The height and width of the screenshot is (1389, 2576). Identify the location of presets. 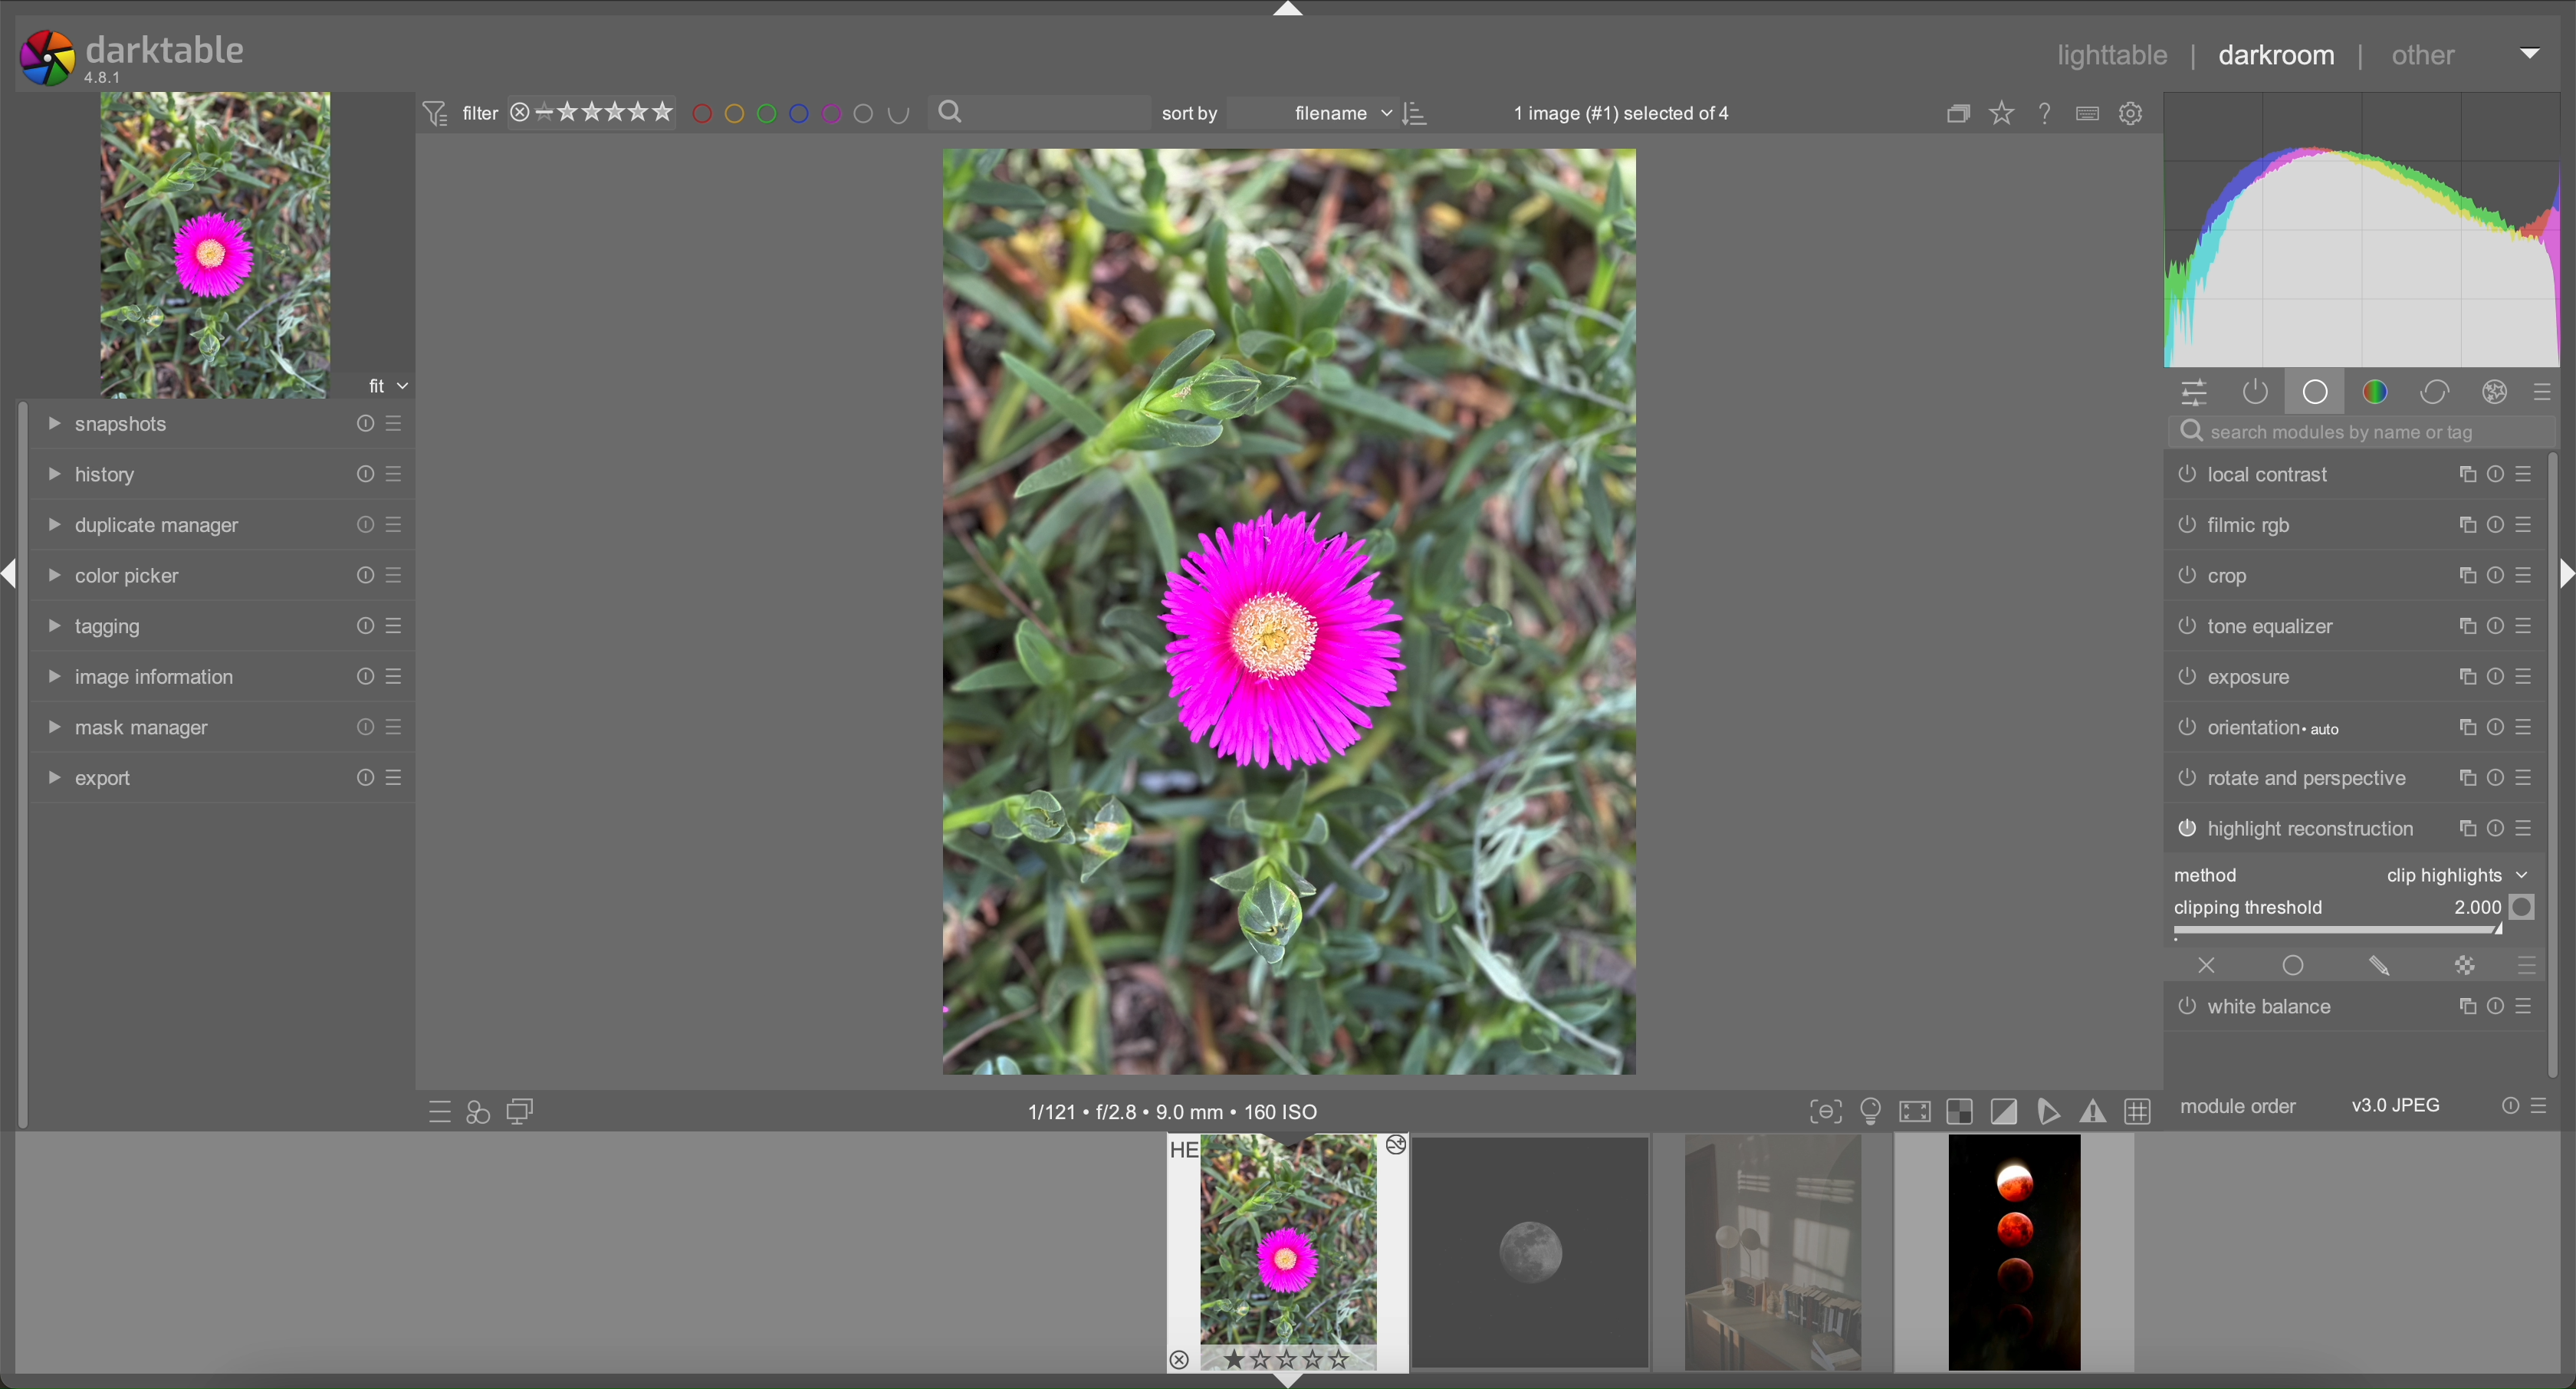
(2545, 1106).